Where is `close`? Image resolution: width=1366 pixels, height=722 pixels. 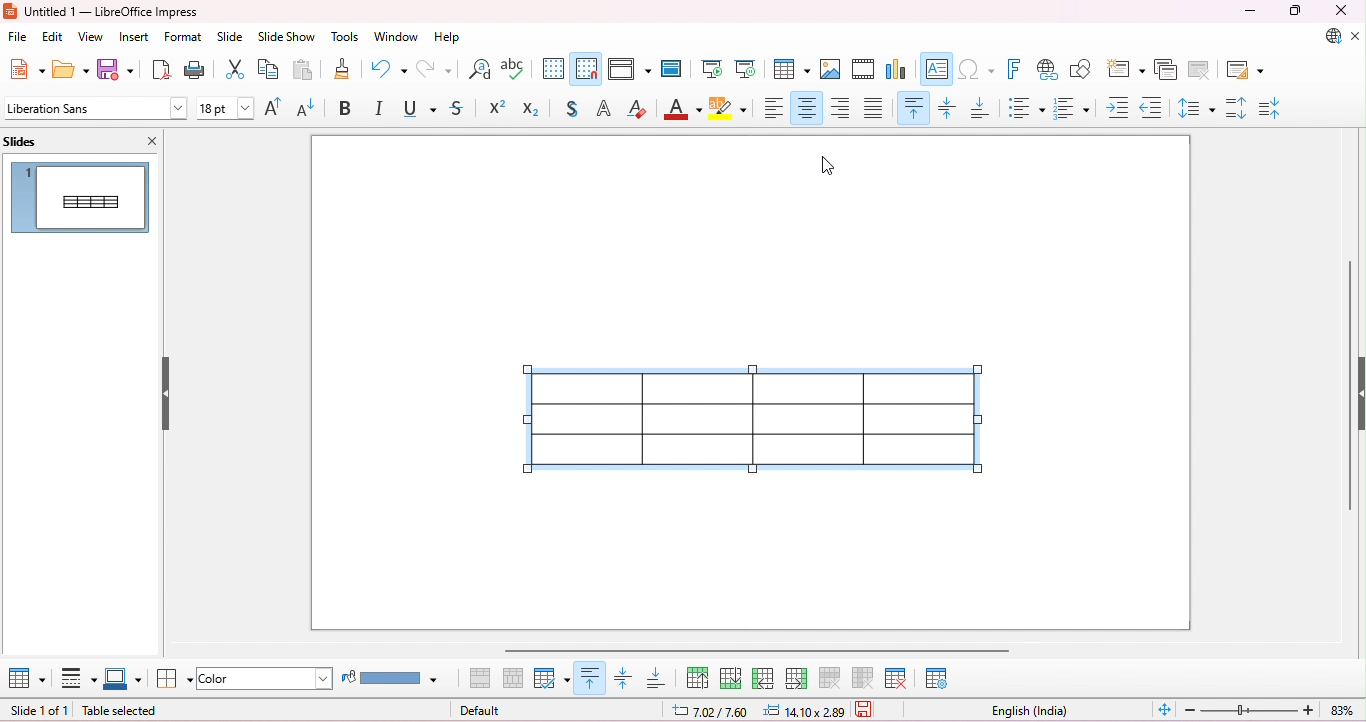 close is located at coordinates (146, 141).